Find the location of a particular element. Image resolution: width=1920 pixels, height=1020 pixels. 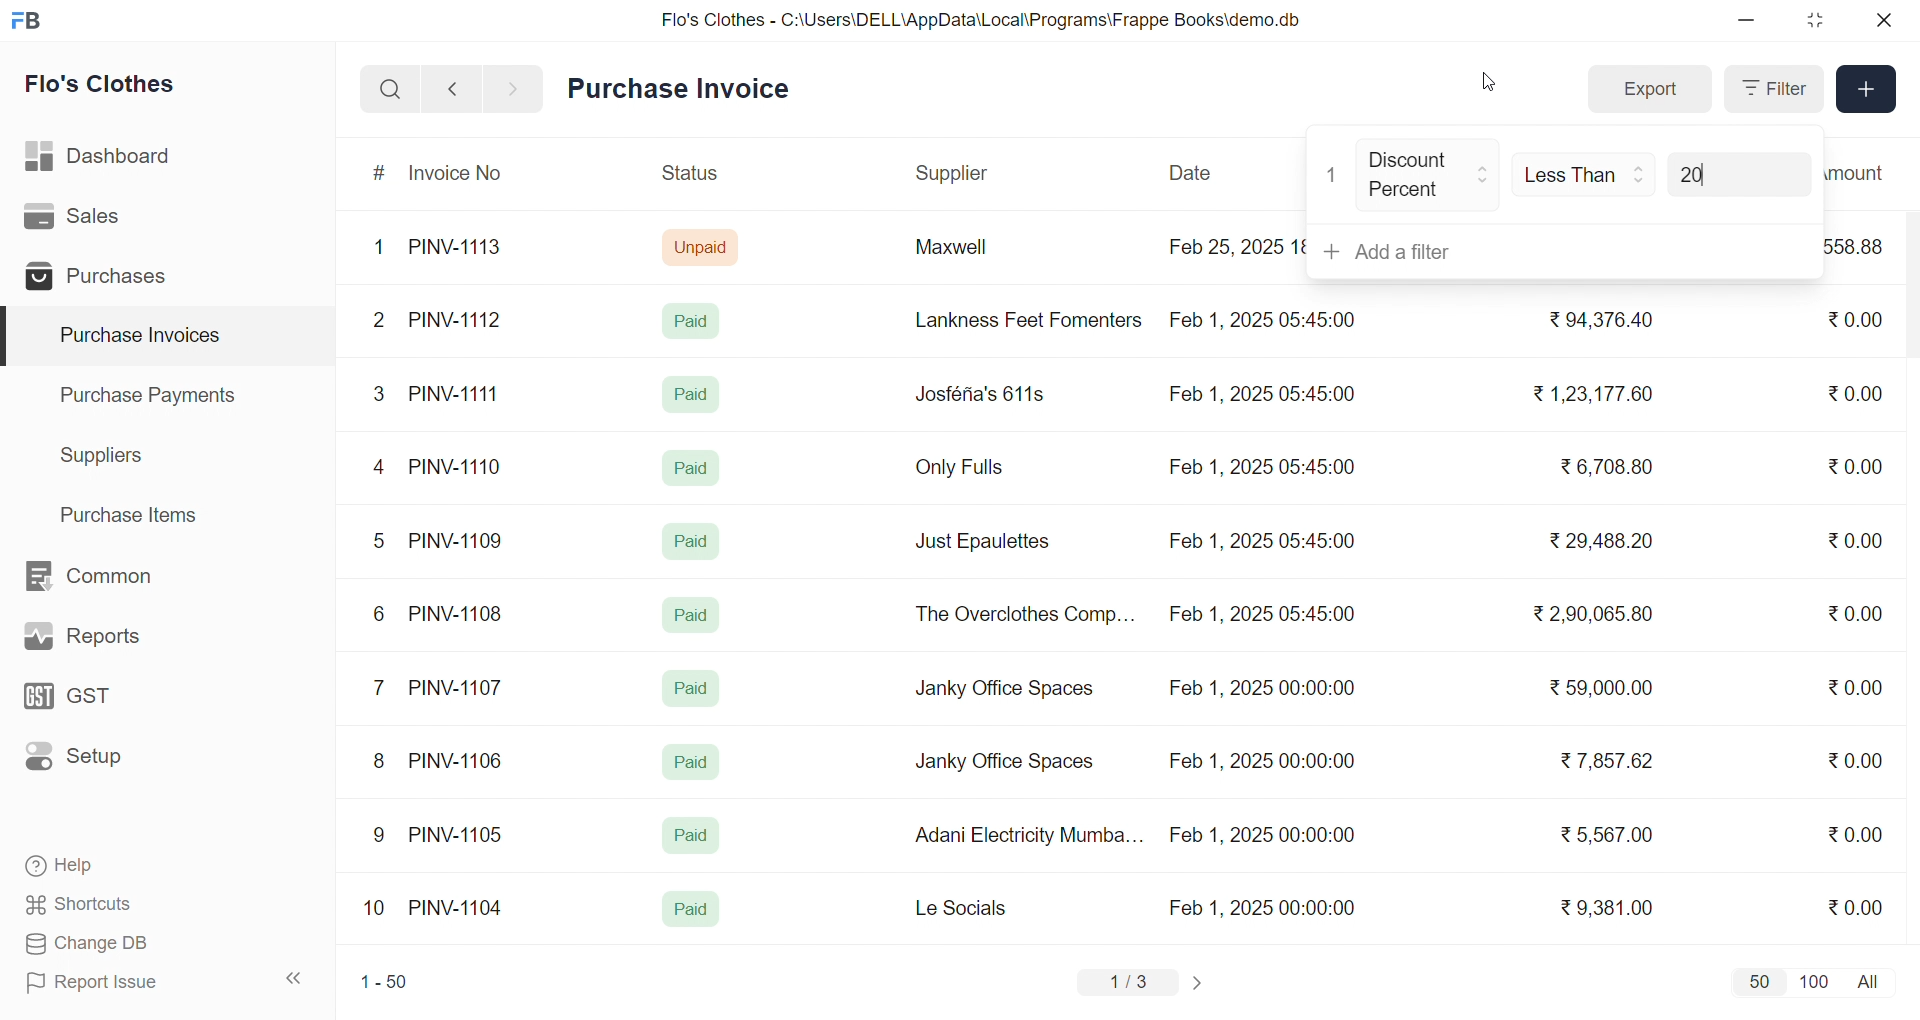

Report Issue is located at coordinates (124, 982).